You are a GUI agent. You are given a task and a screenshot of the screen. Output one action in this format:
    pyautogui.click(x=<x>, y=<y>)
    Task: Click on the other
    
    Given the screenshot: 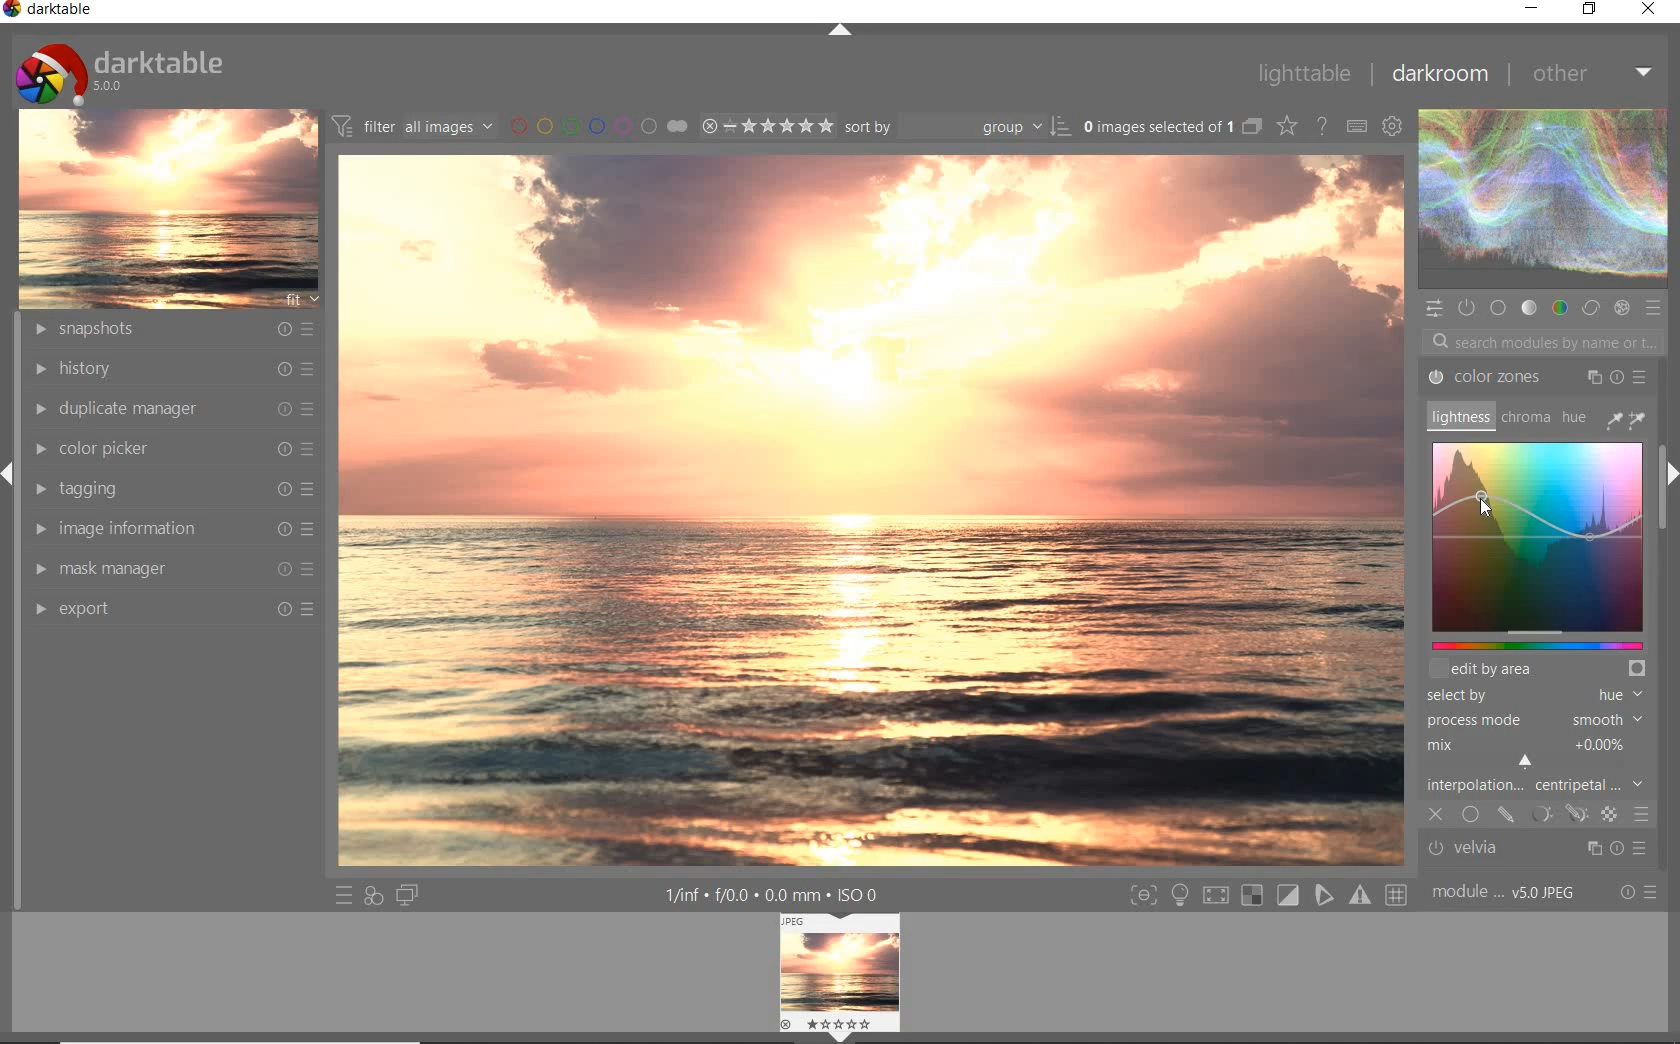 What is the action you would take?
    pyautogui.click(x=1595, y=78)
    